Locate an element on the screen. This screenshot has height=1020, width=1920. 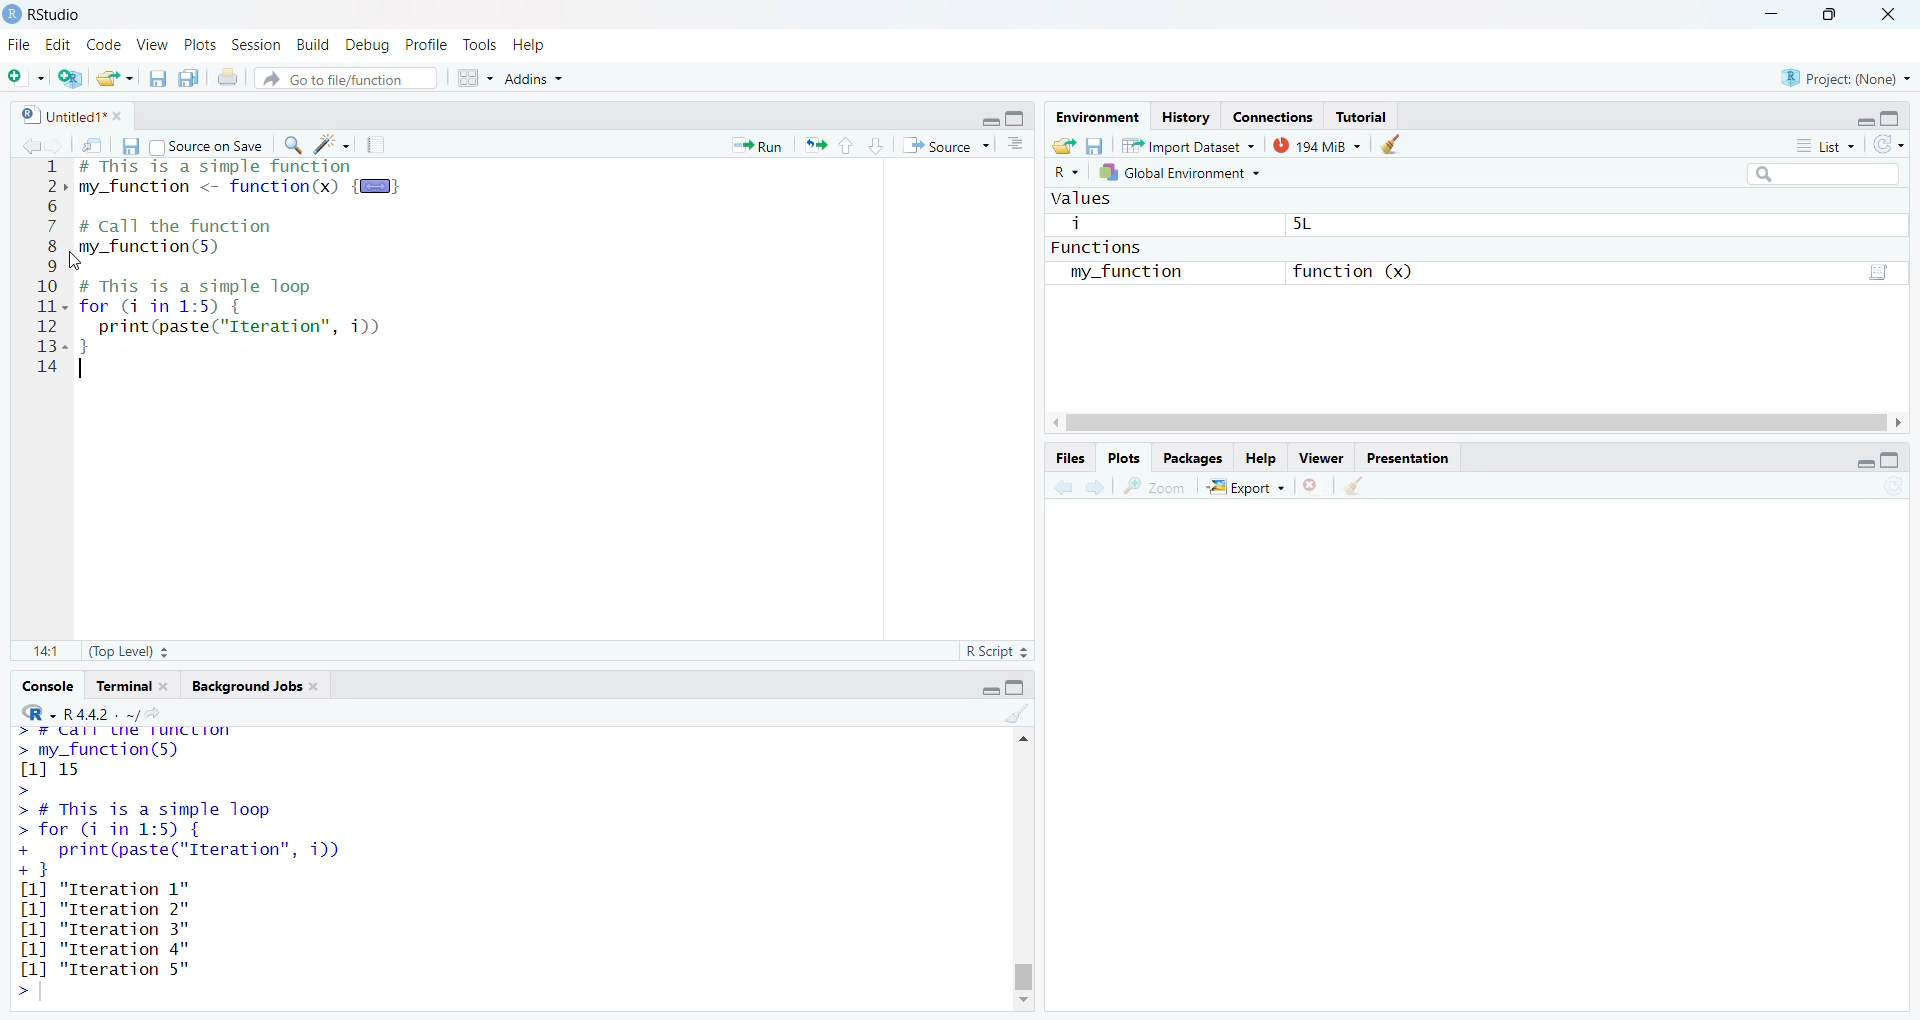
plots is located at coordinates (198, 43).